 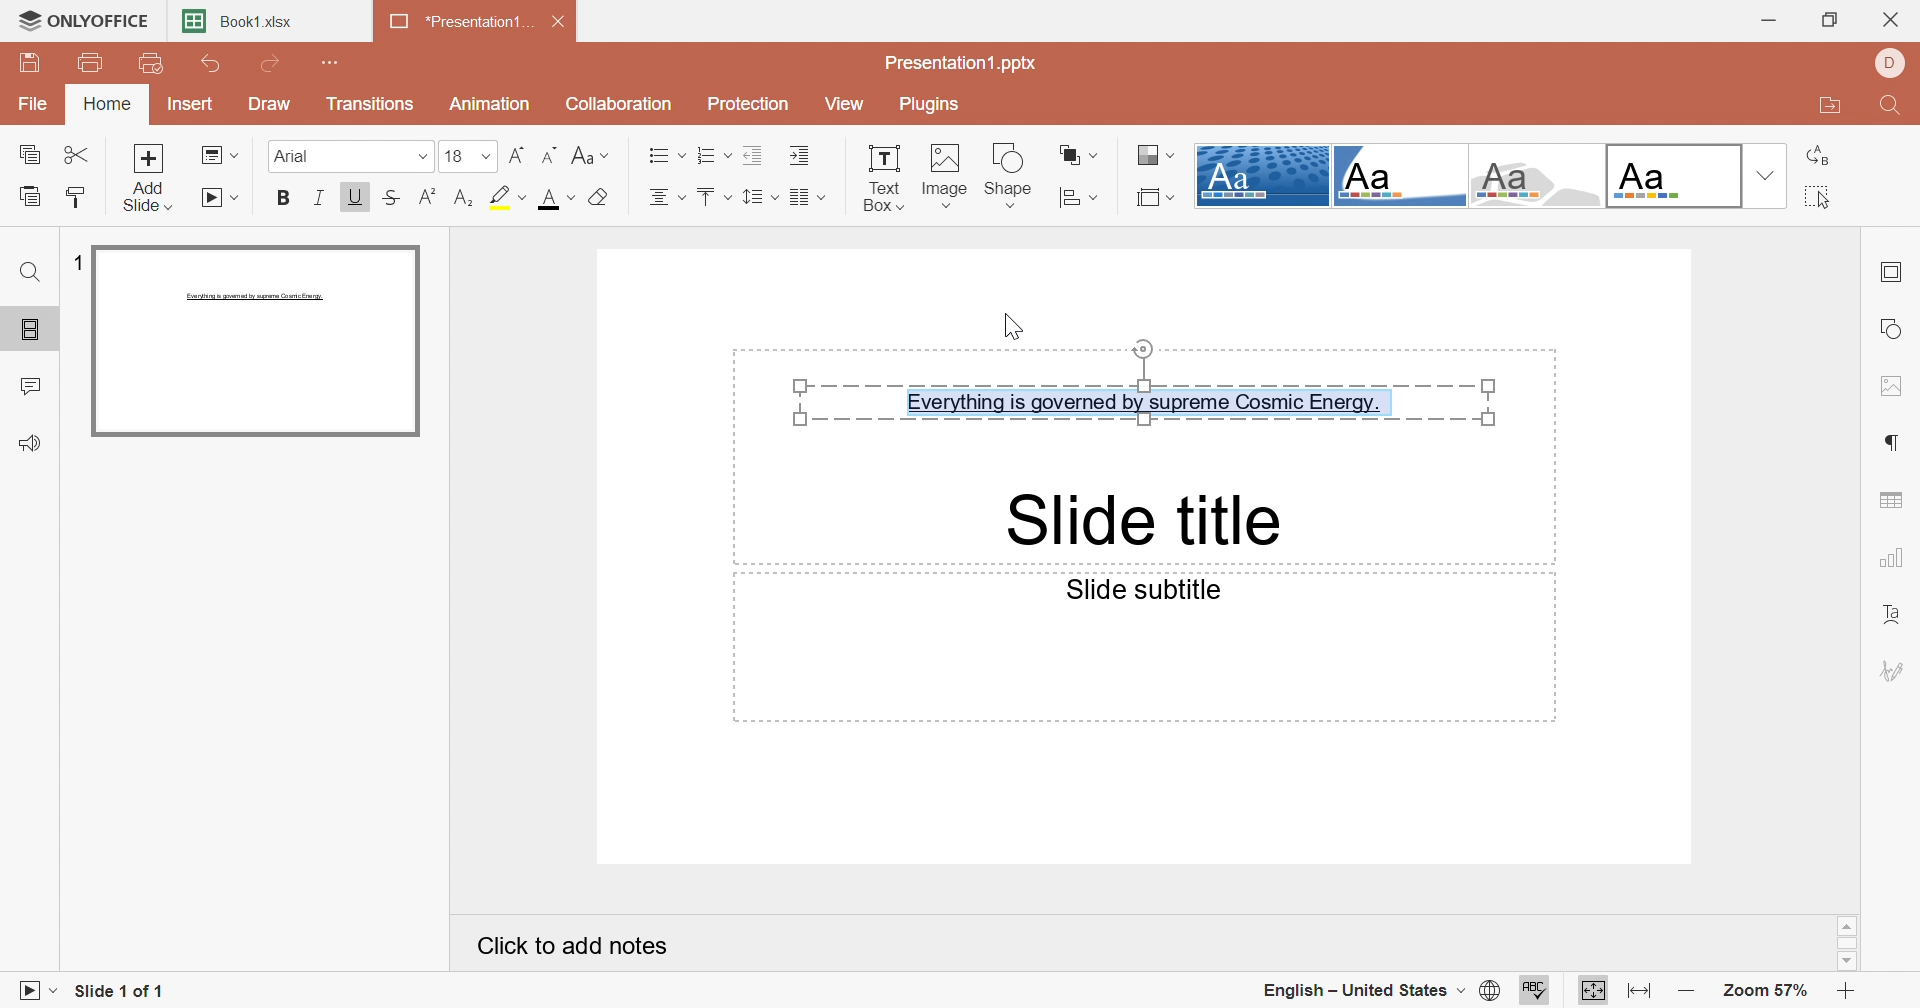 What do you see at coordinates (1398, 176) in the screenshot?
I see `Corner` at bounding box center [1398, 176].